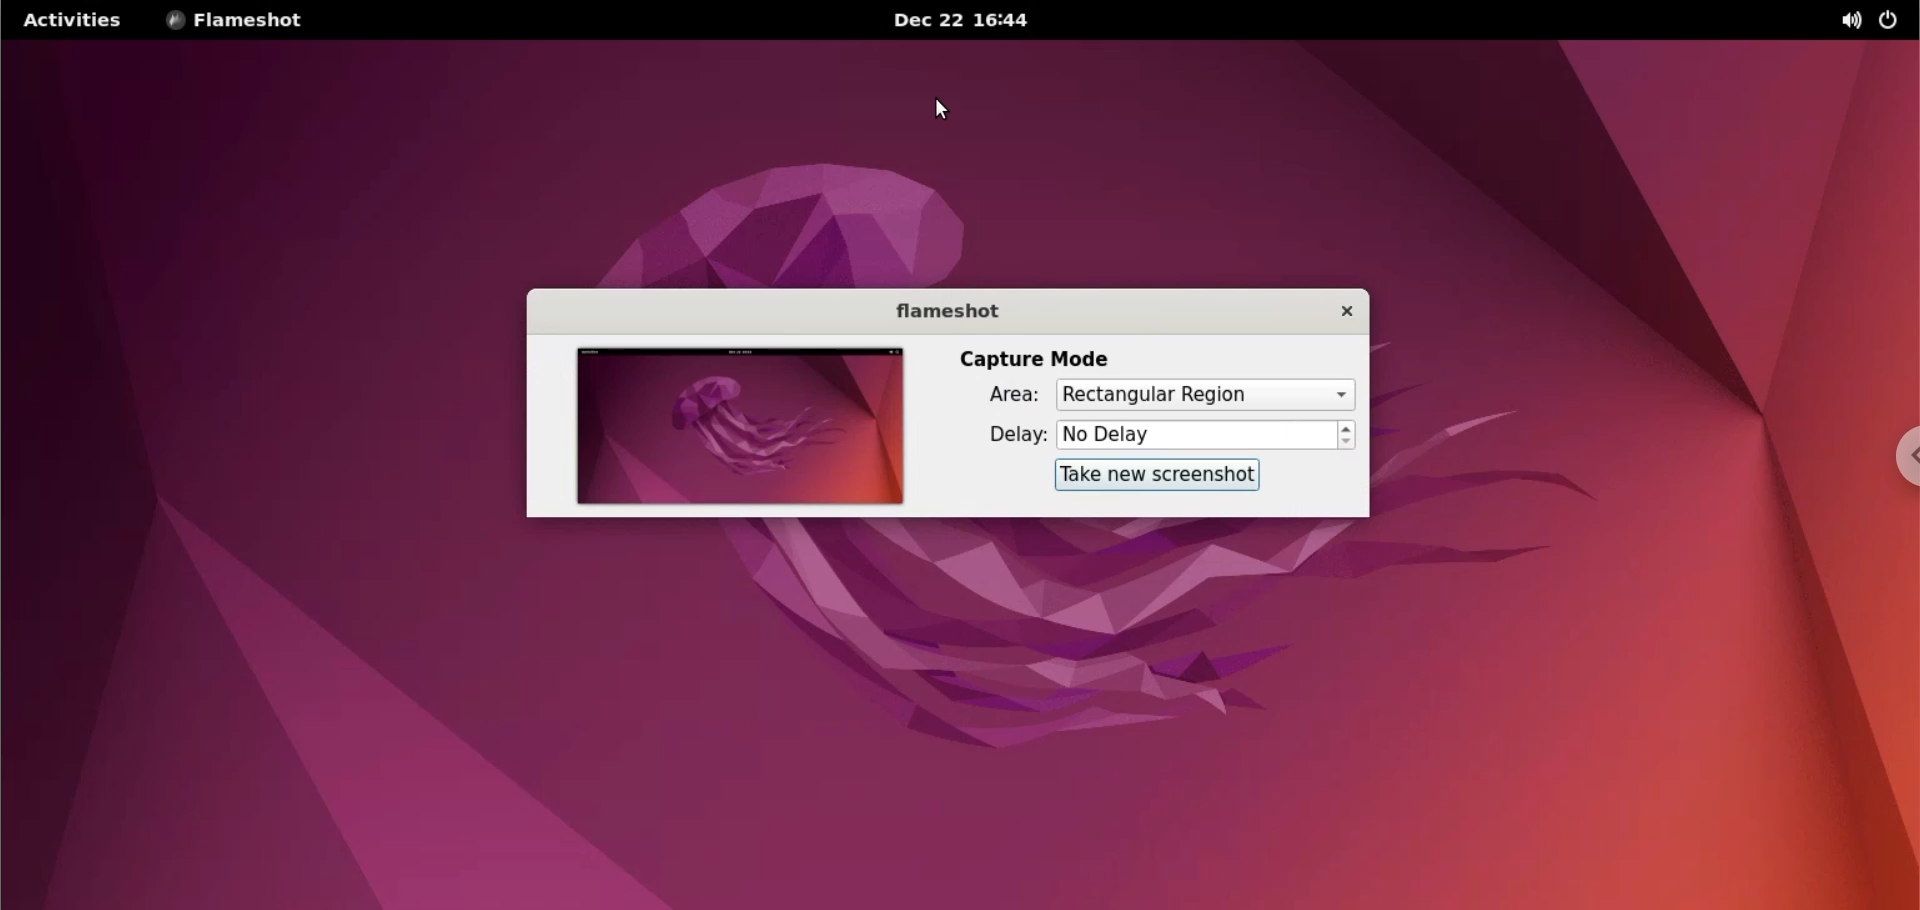 Image resolution: width=1920 pixels, height=910 pixels. I want to click on flameshot , so click(944, 309).